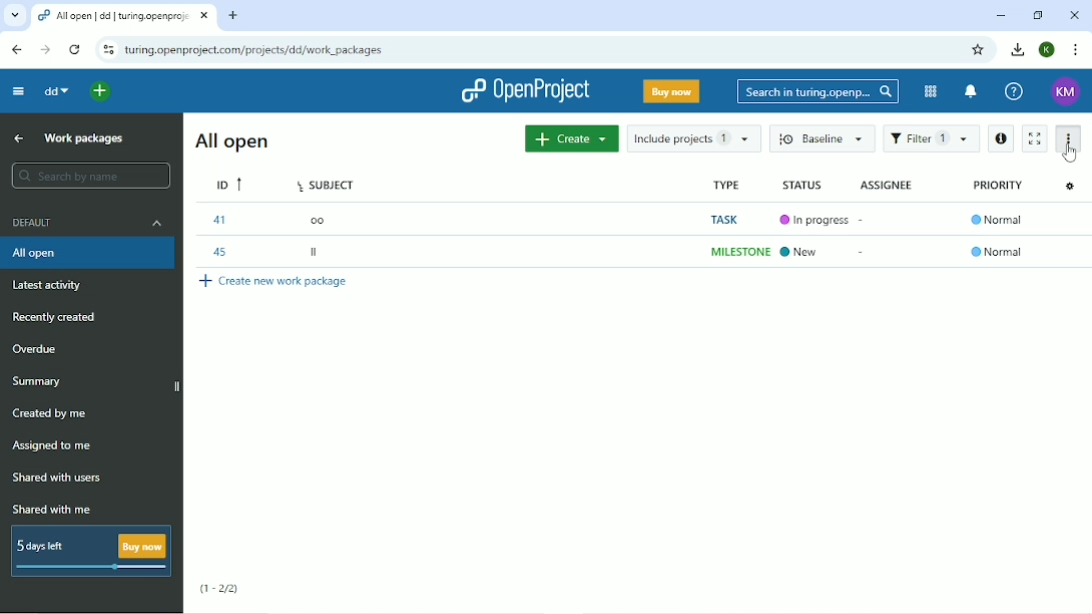  I want to click on Type, so click(737, 219).